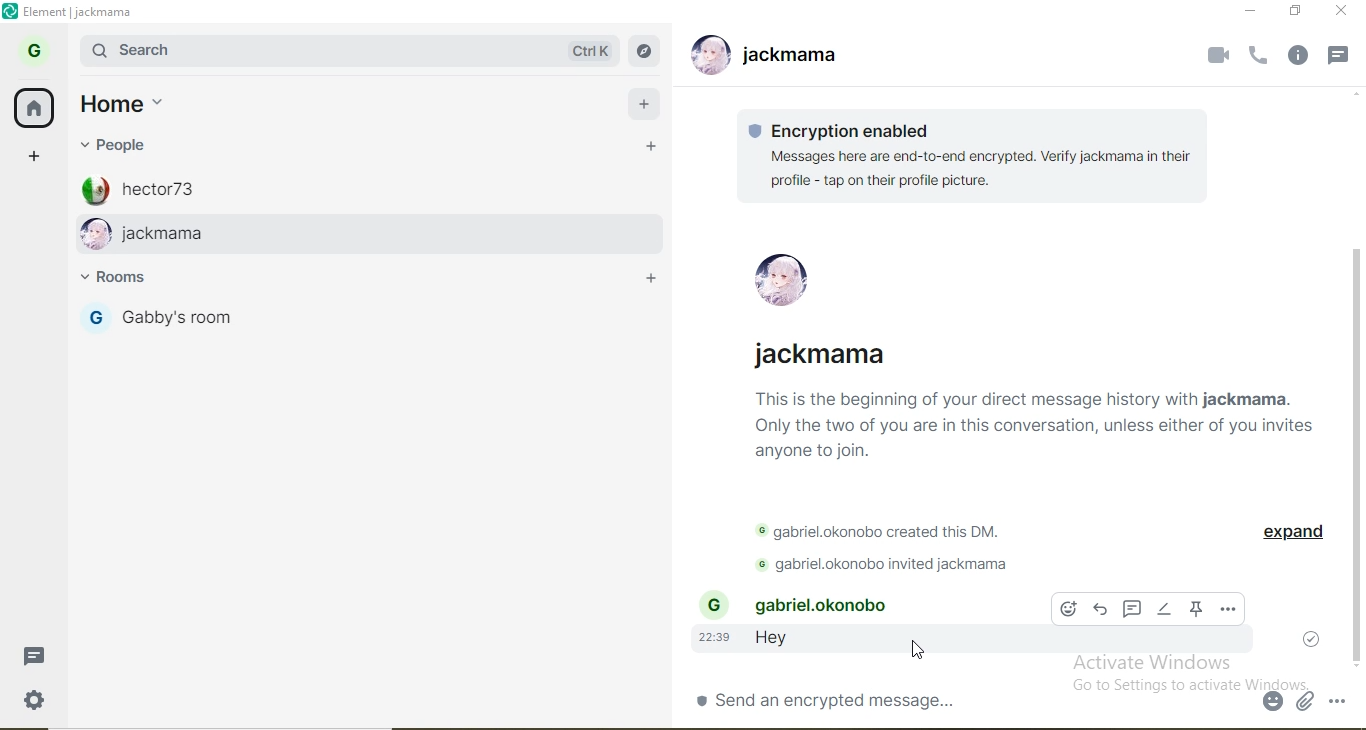 The image size is (1366, 730). I want to click on forward, so click(1101, 610).